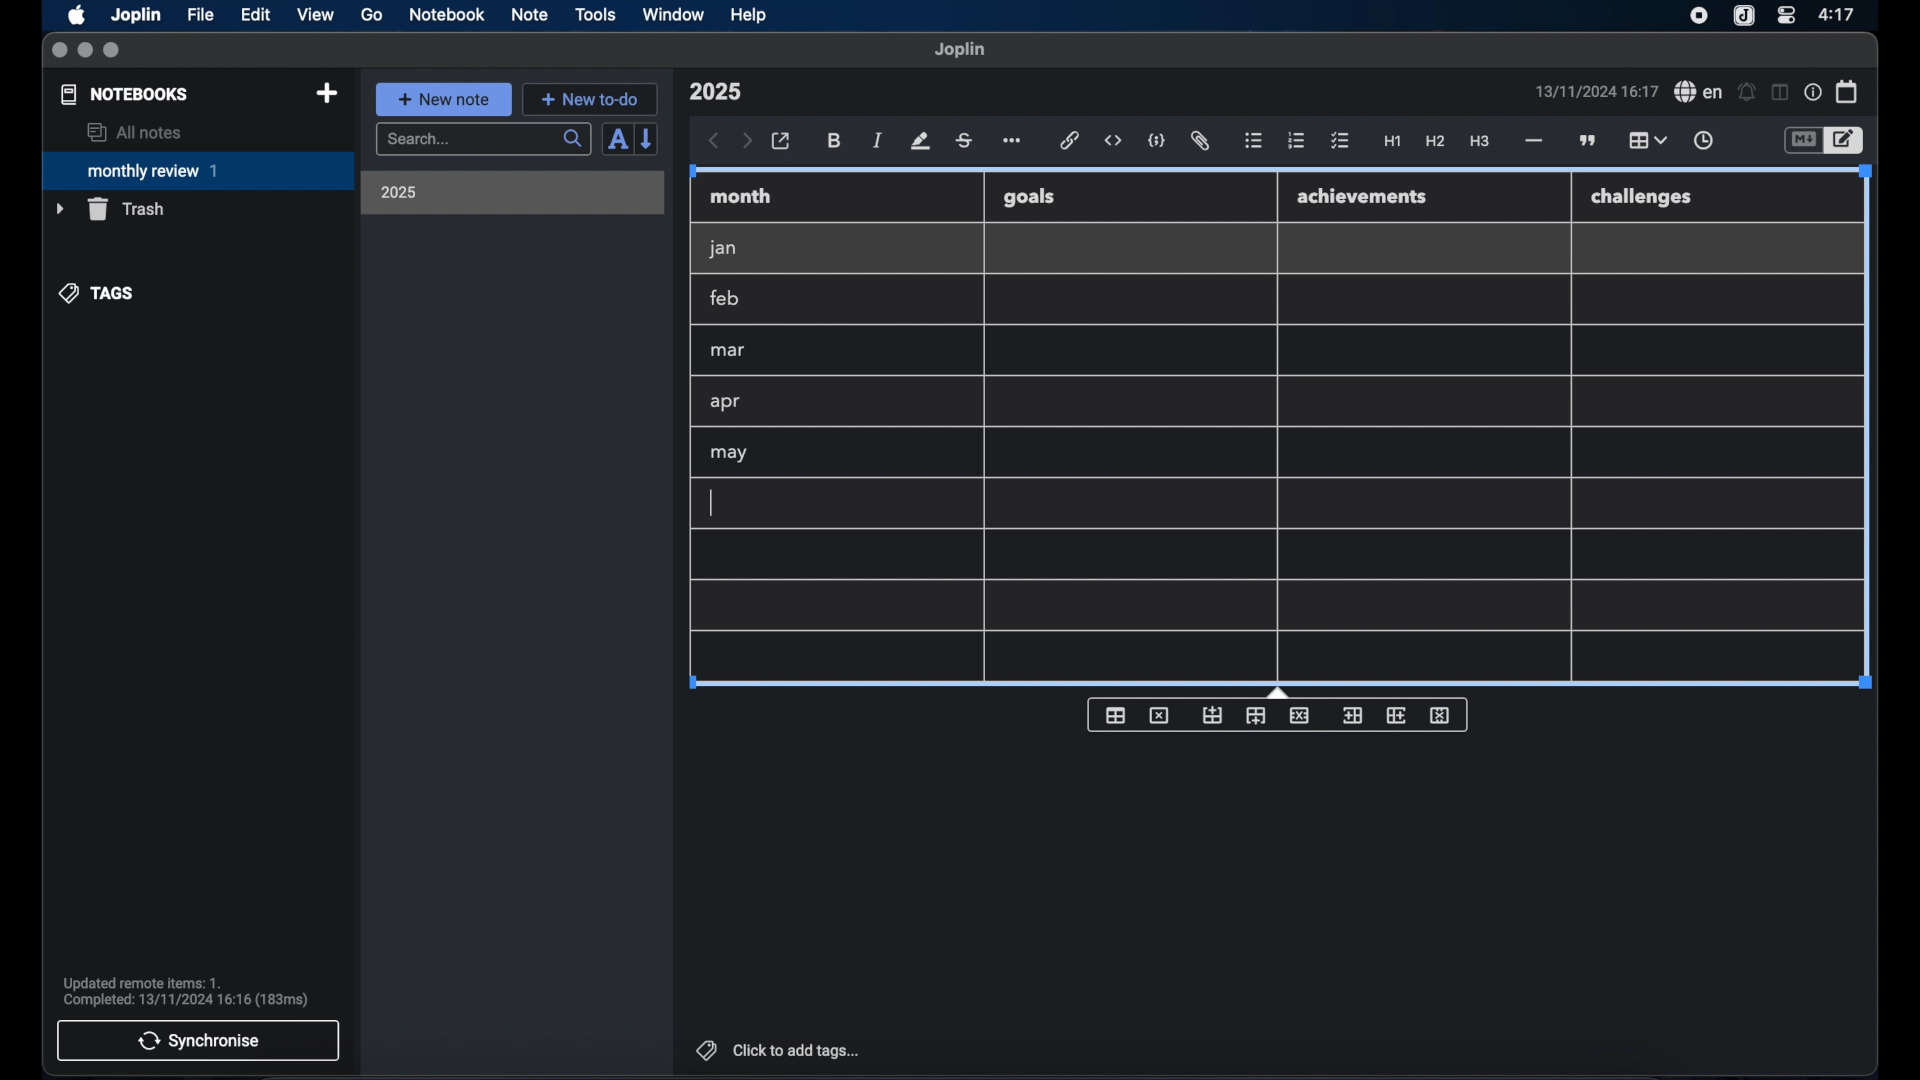 This screenshot has width=1920, height=1080. Describe the element at coordinates (920, 141) in the screenshot. I see `highlight` at that location.